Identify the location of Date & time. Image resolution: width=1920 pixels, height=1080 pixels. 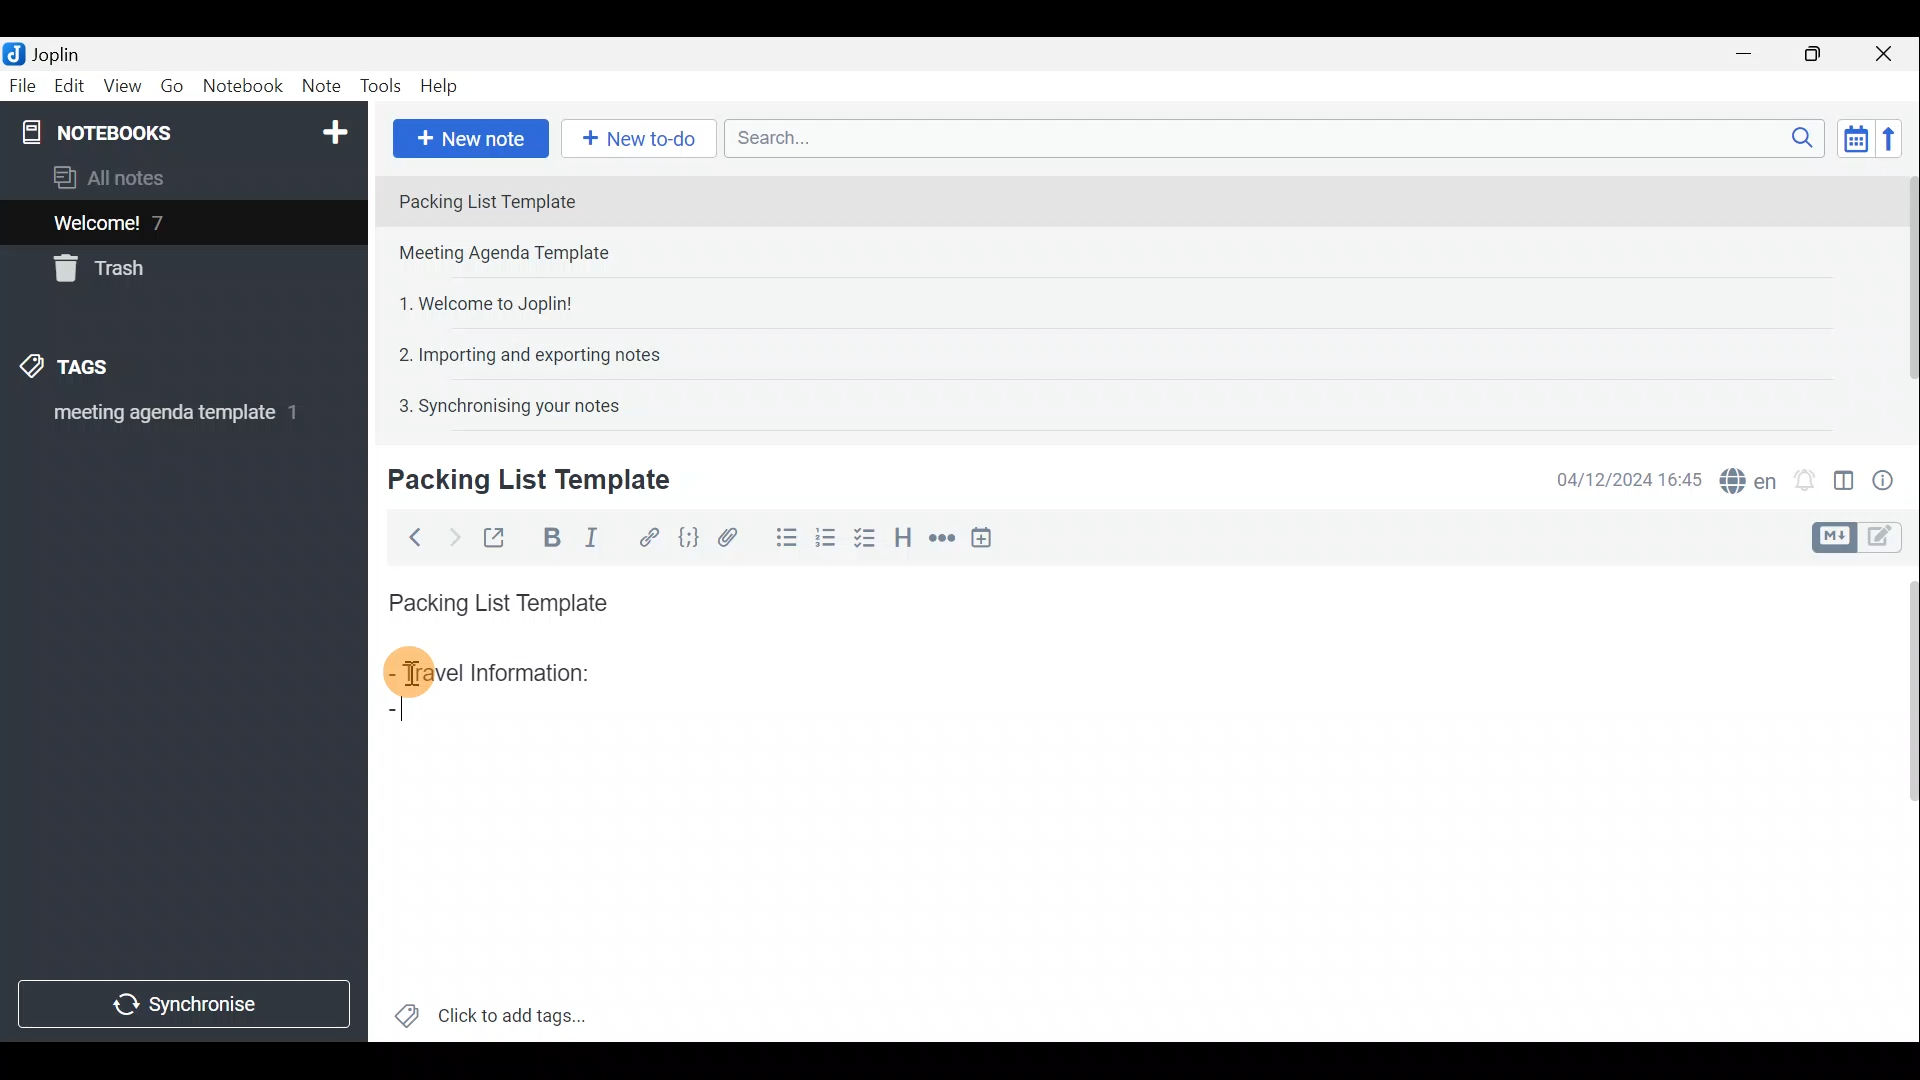
(1629, 478).